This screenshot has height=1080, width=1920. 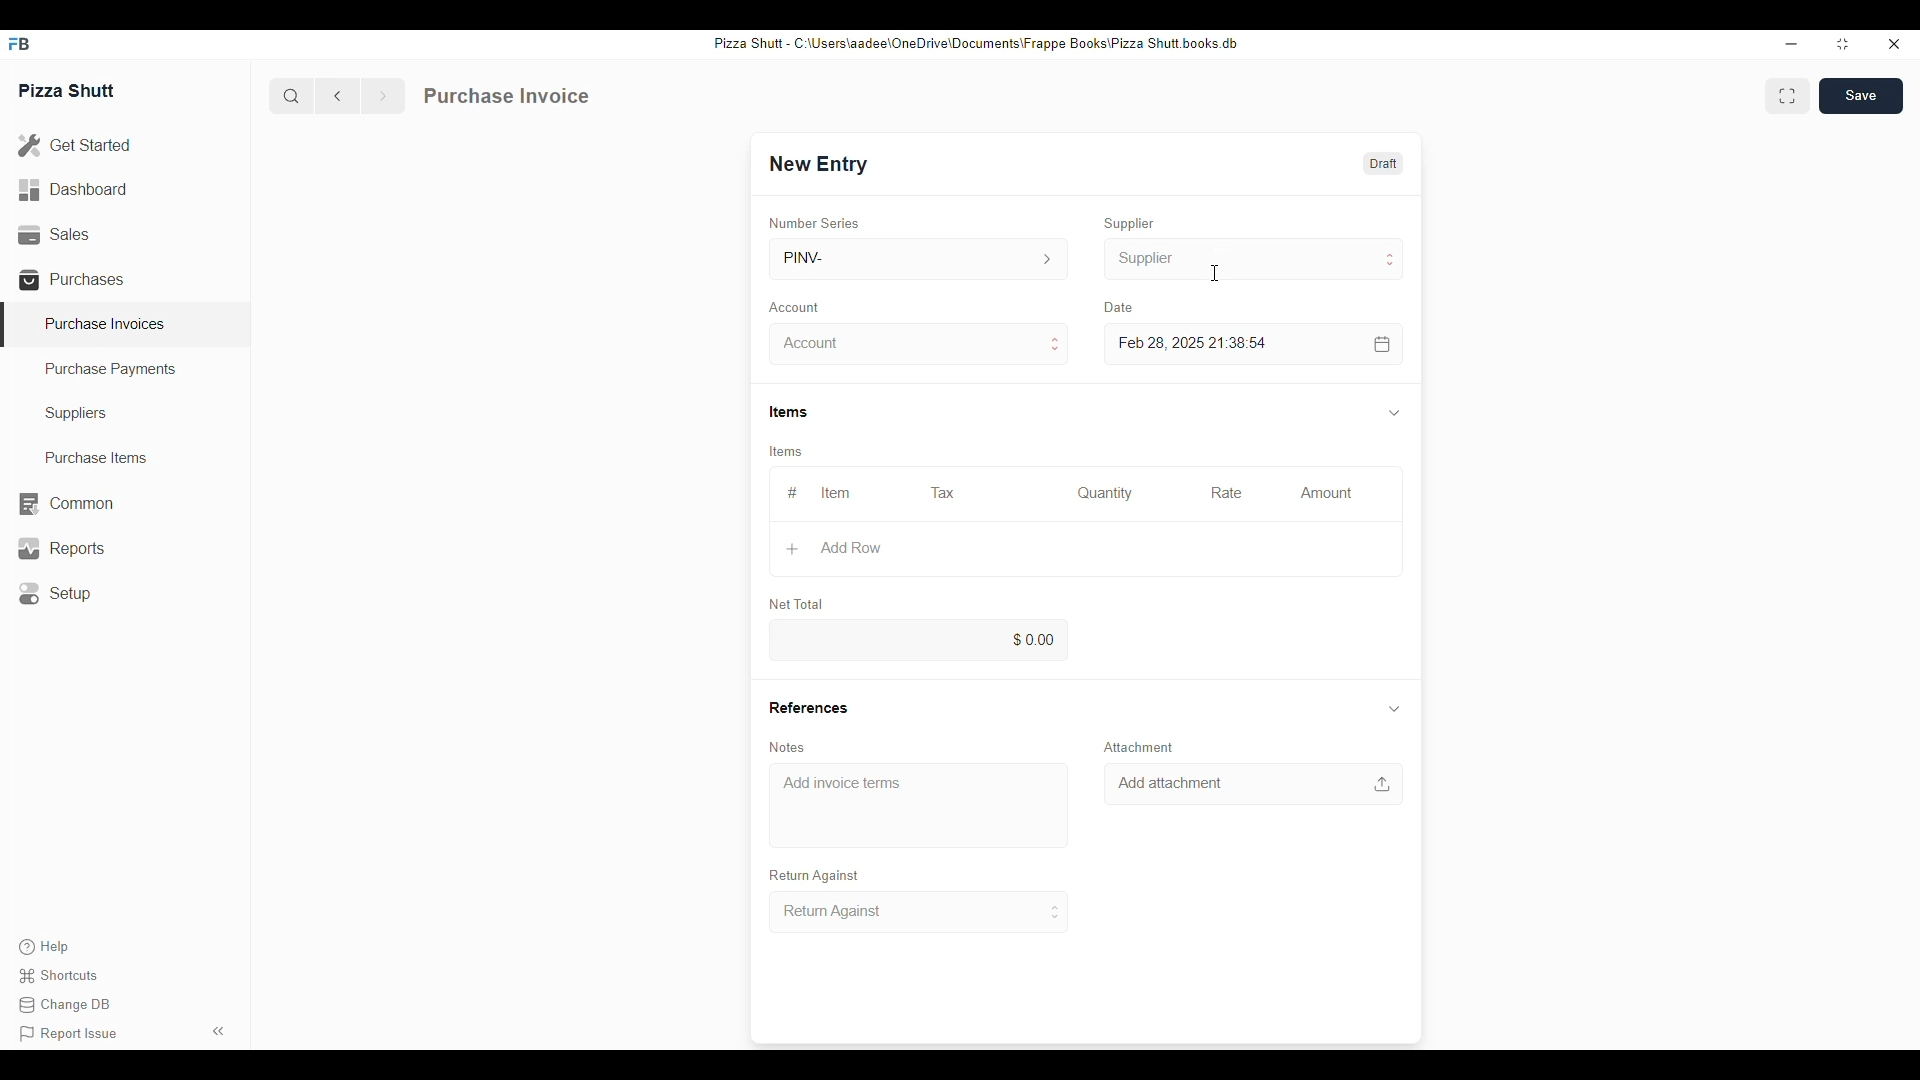 I want to click on Notes, so click(x=787, y=747).